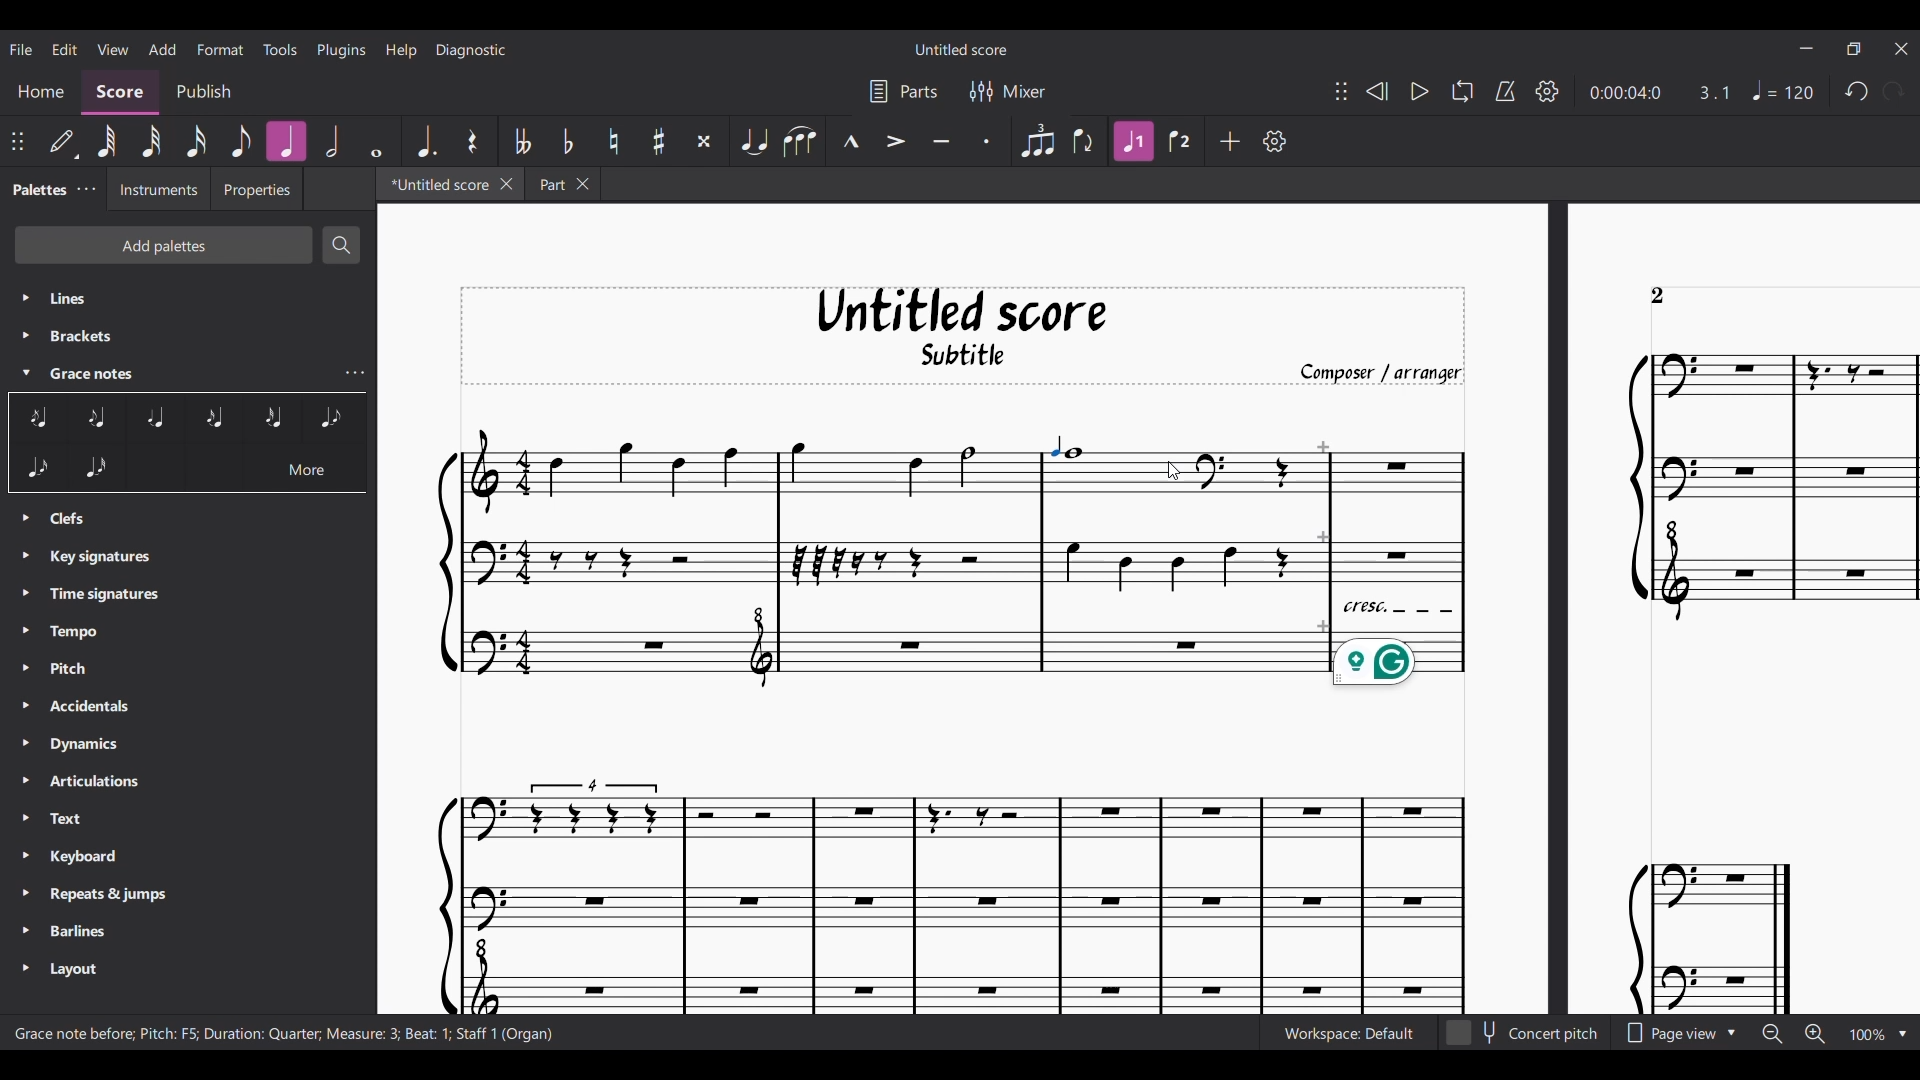 The width and height of the screenshot is (1920, 1080). I want to click on Customize toolbar, so click(1275, 141).